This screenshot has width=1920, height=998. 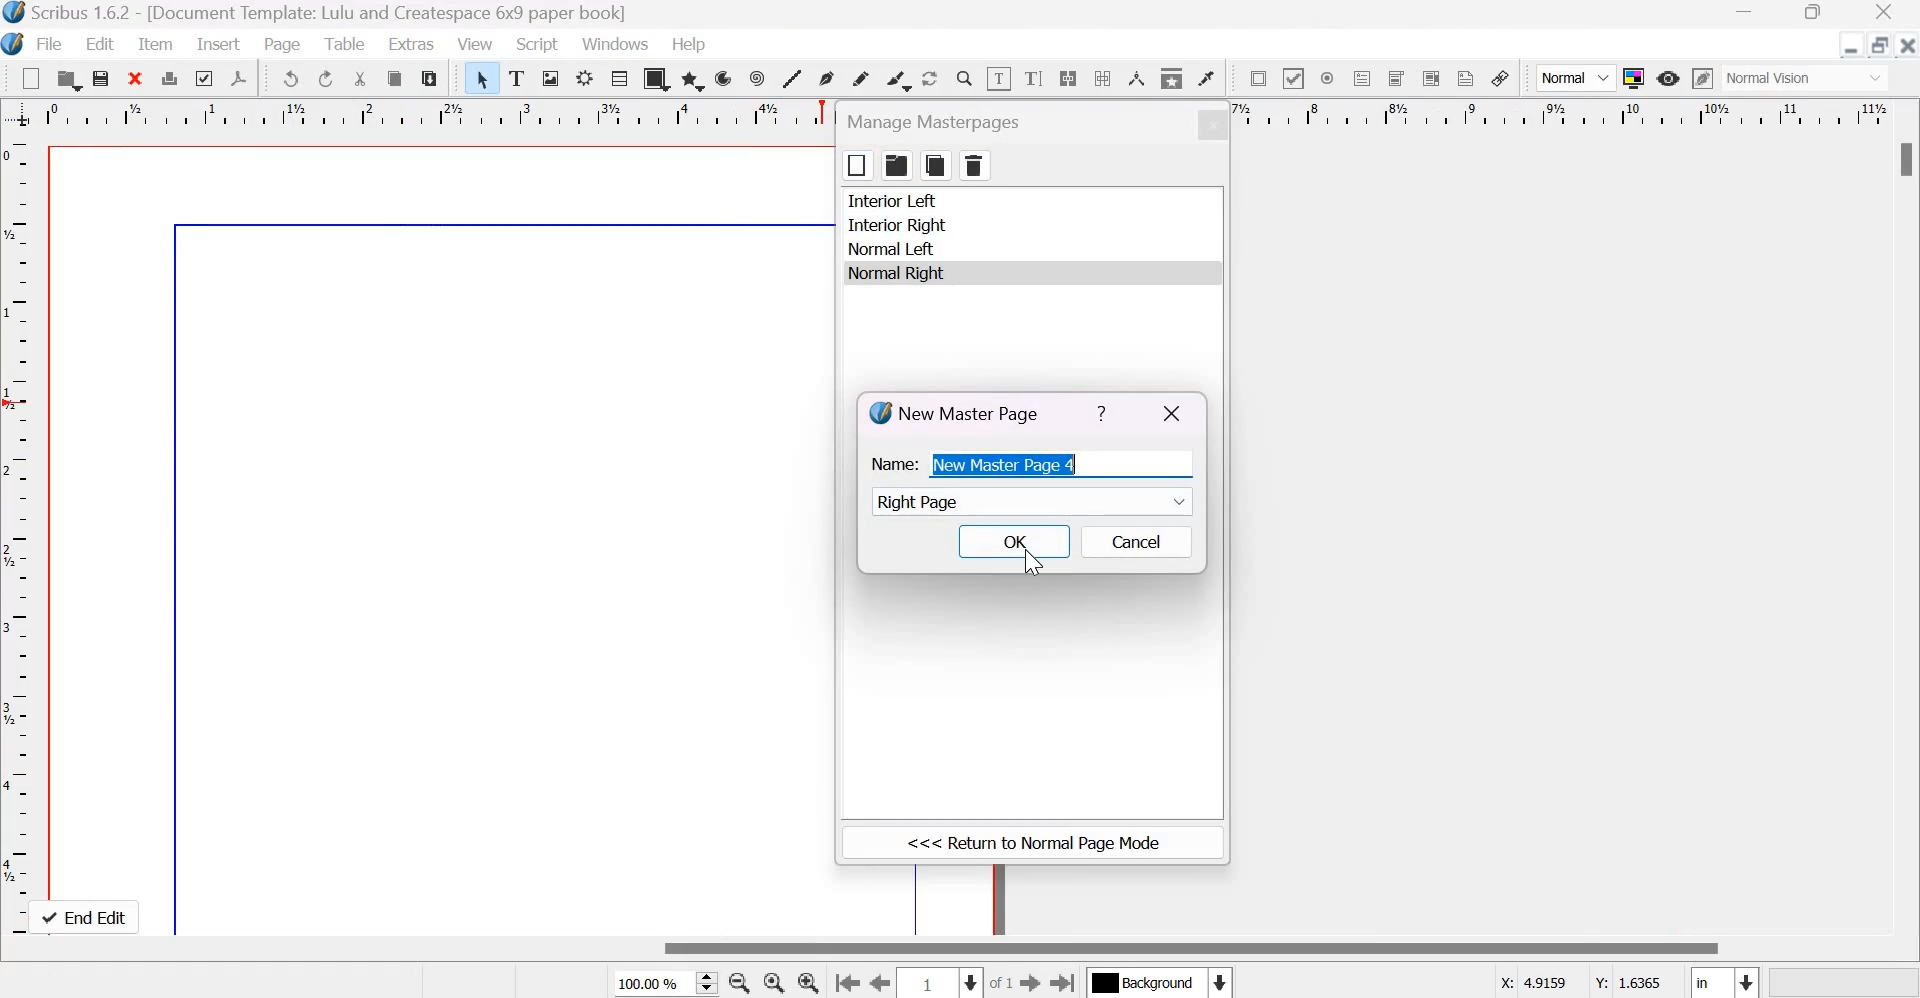 What do you see at coordinates (1034, 79) in the screenshot?
I see `edit text with story editor` at bounding box center [1034, 79].